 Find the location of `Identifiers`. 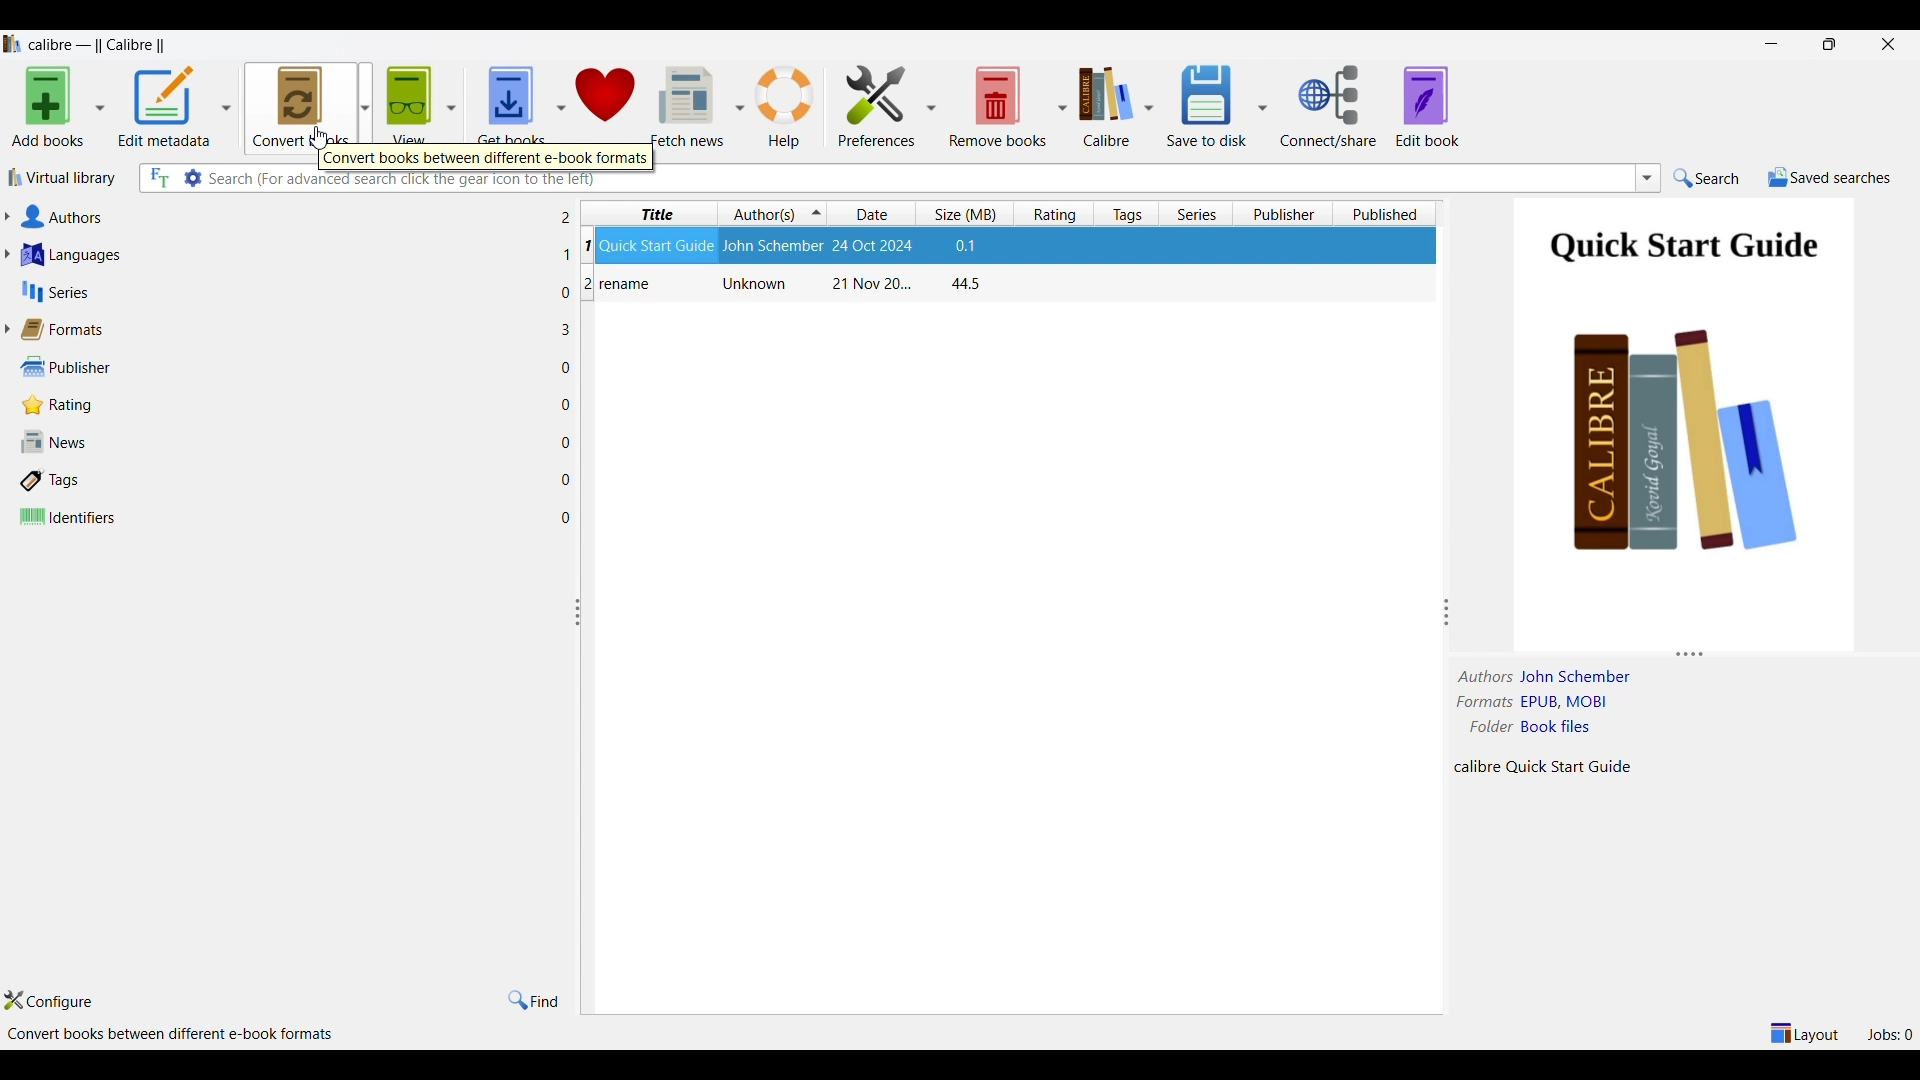

Identifiers is located at coordinates (282, 517).